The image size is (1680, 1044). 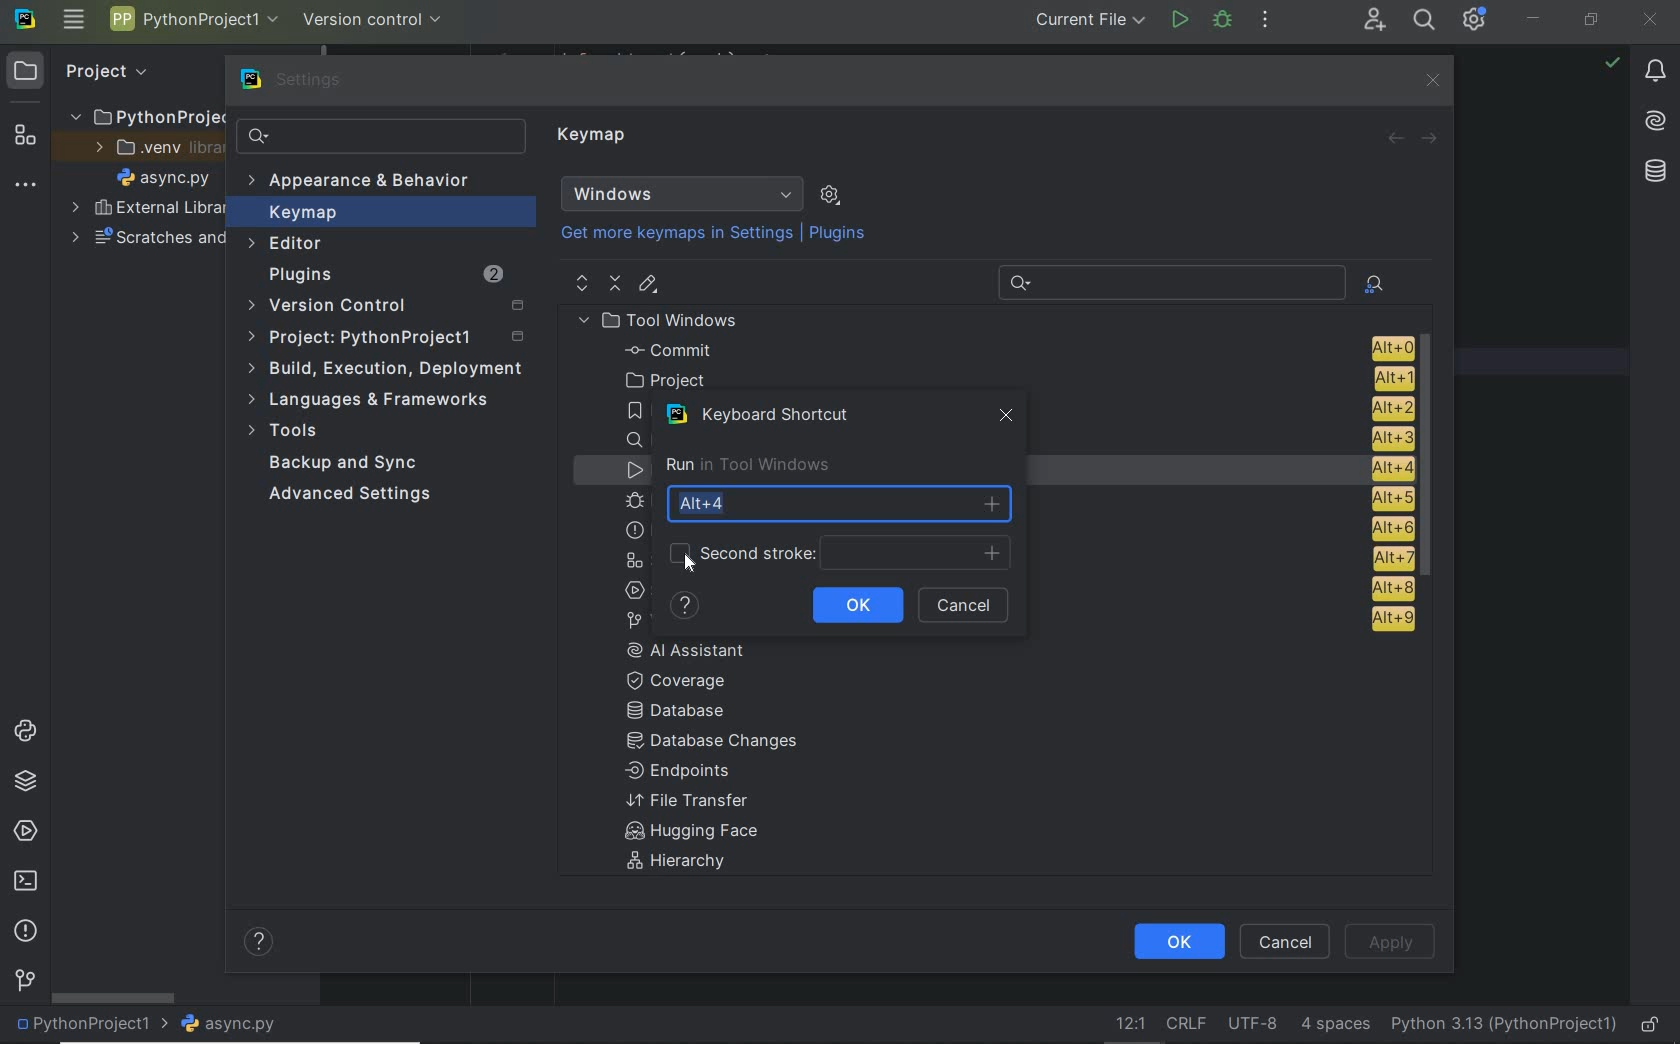 I want to click on Code With Me, so click(x=1374, y=20).